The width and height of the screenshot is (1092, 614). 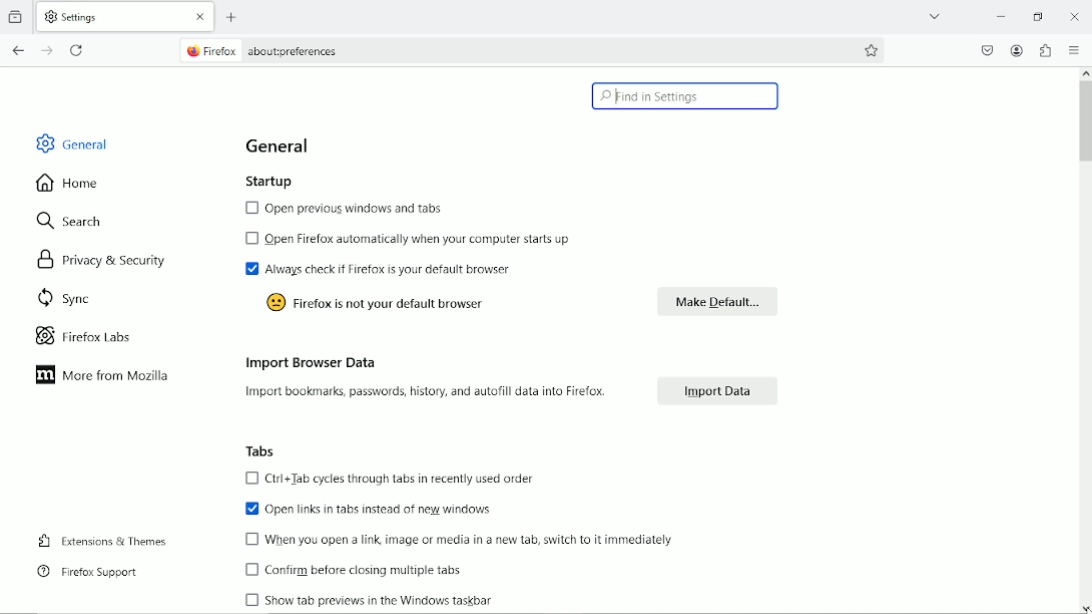 What do you see at coordinates (1045, 50) in the screenshot?
I see `extensions` at bounding box center [1045, 50].